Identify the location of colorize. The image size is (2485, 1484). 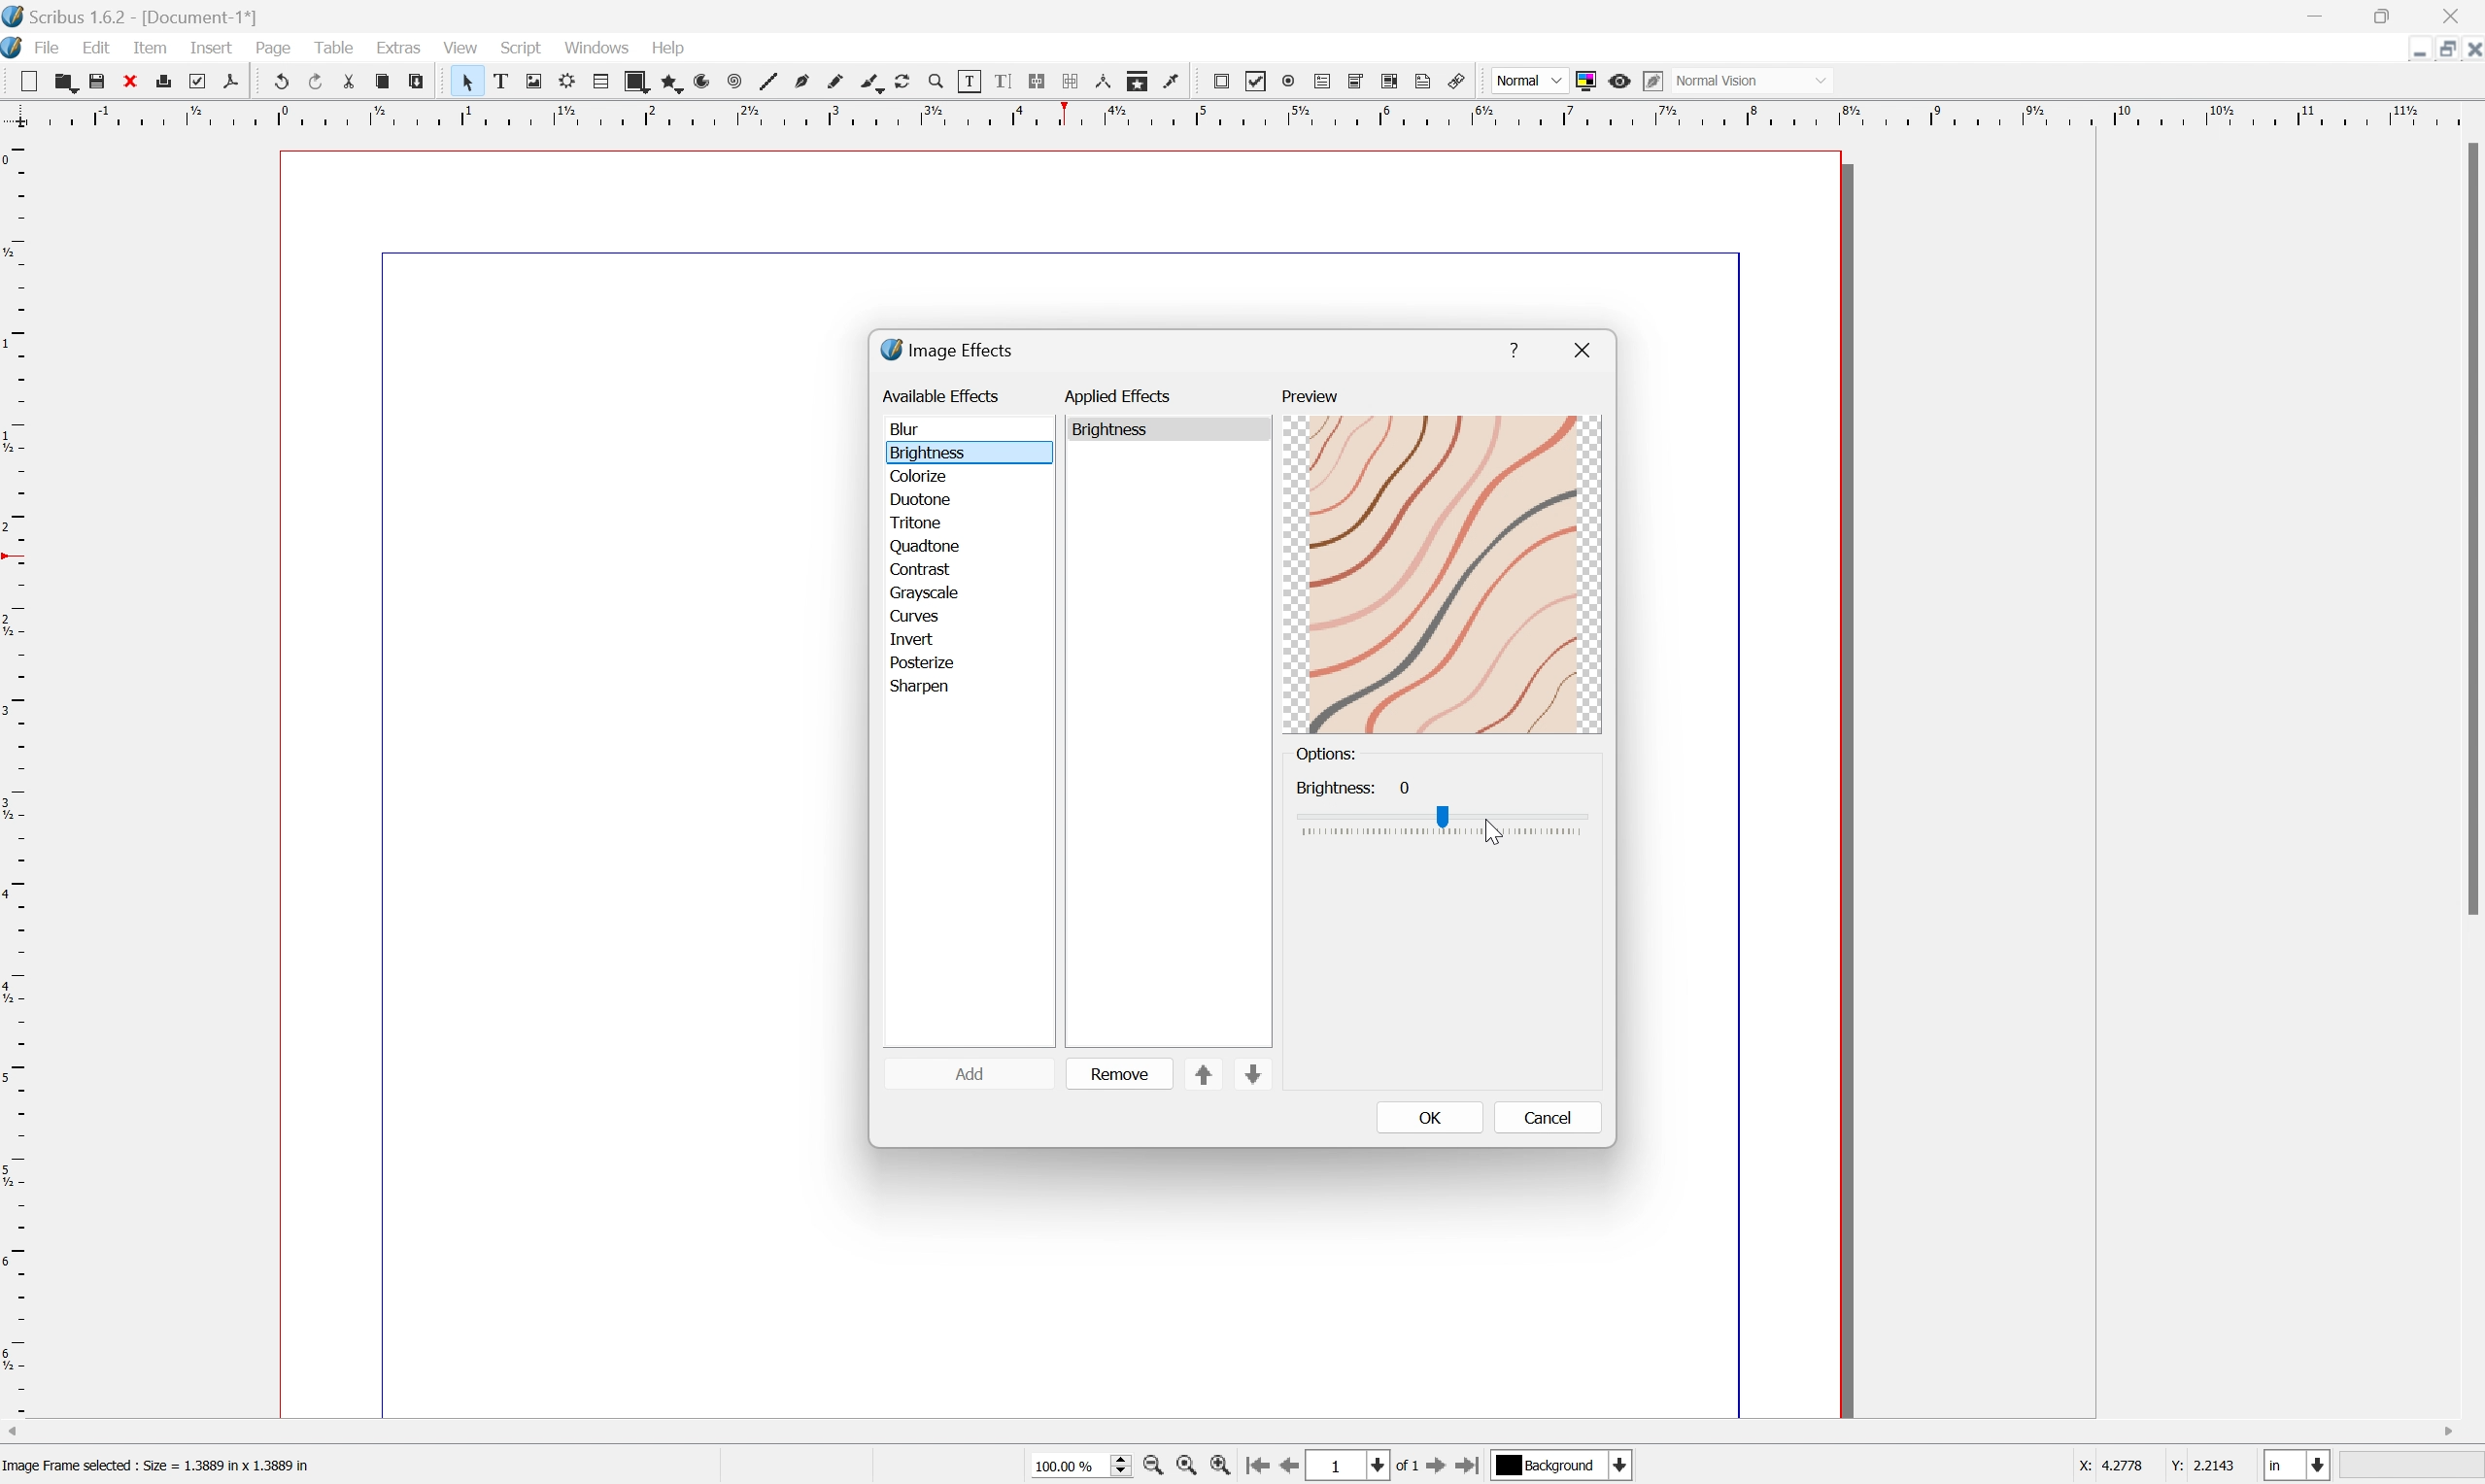
(921, 475).